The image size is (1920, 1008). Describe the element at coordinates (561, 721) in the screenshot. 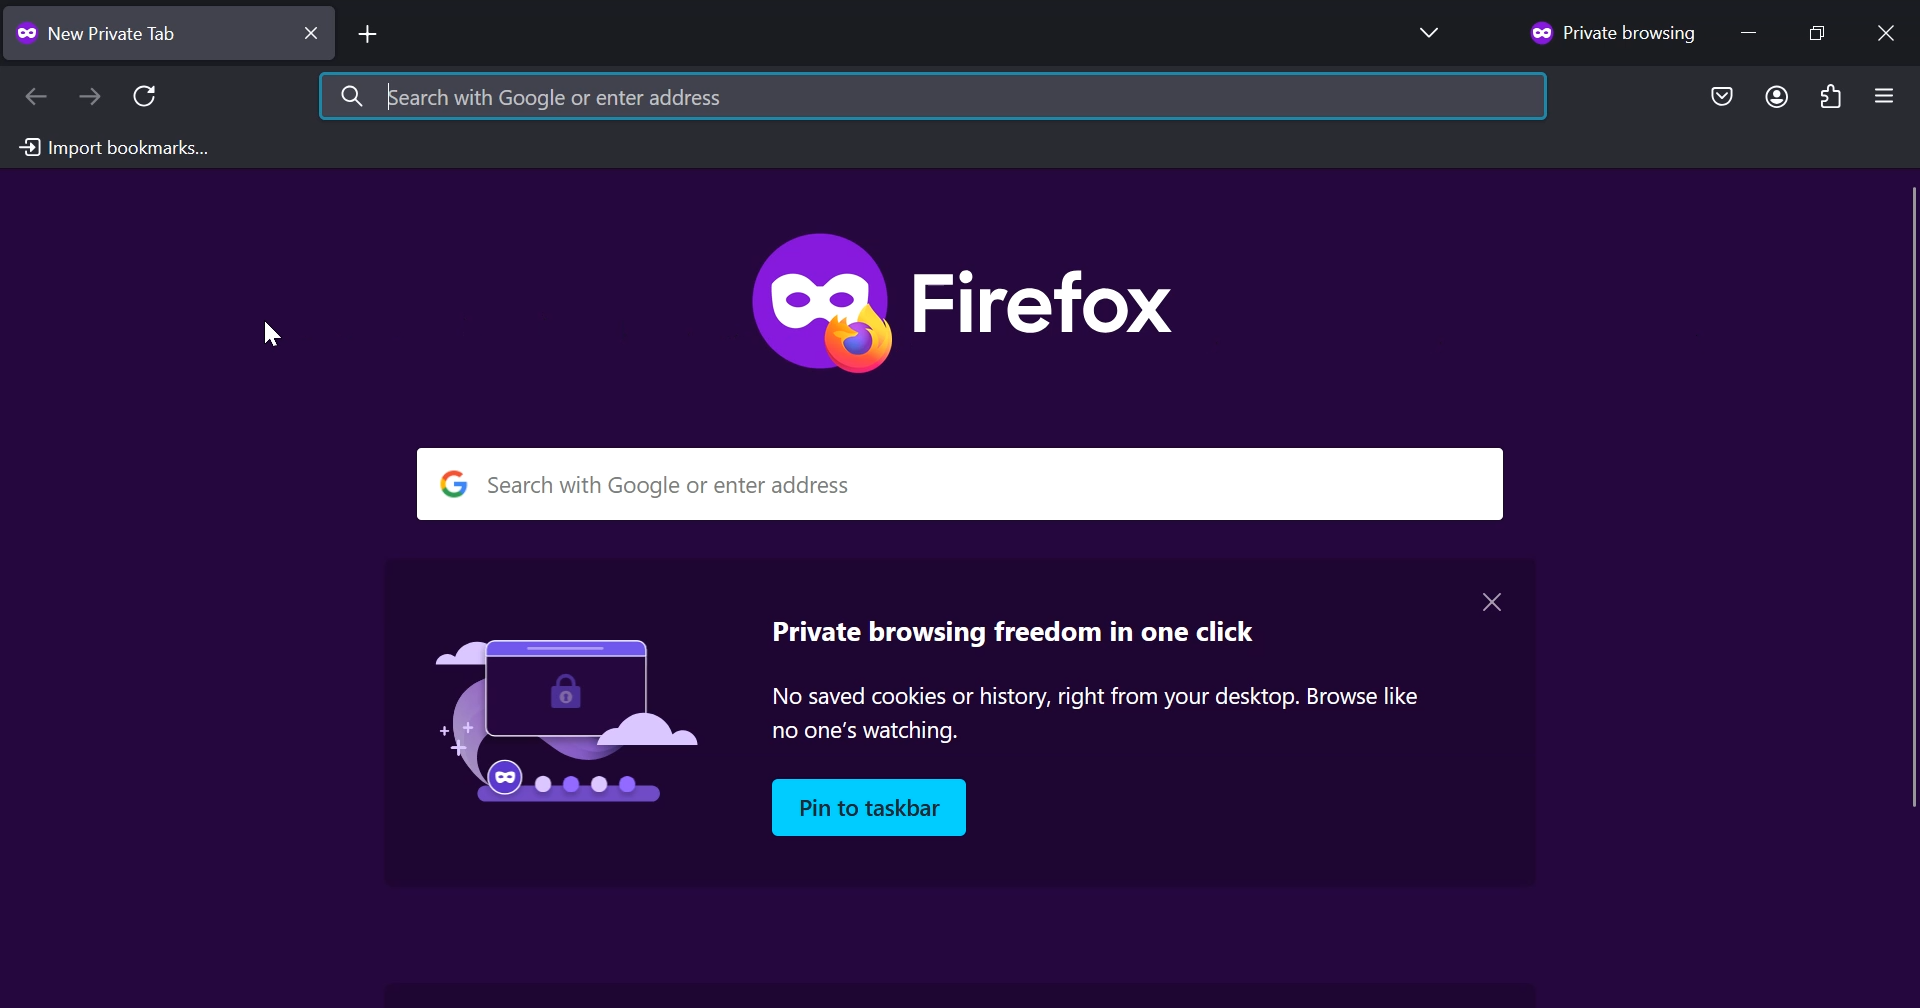

I see `Image` at that location.